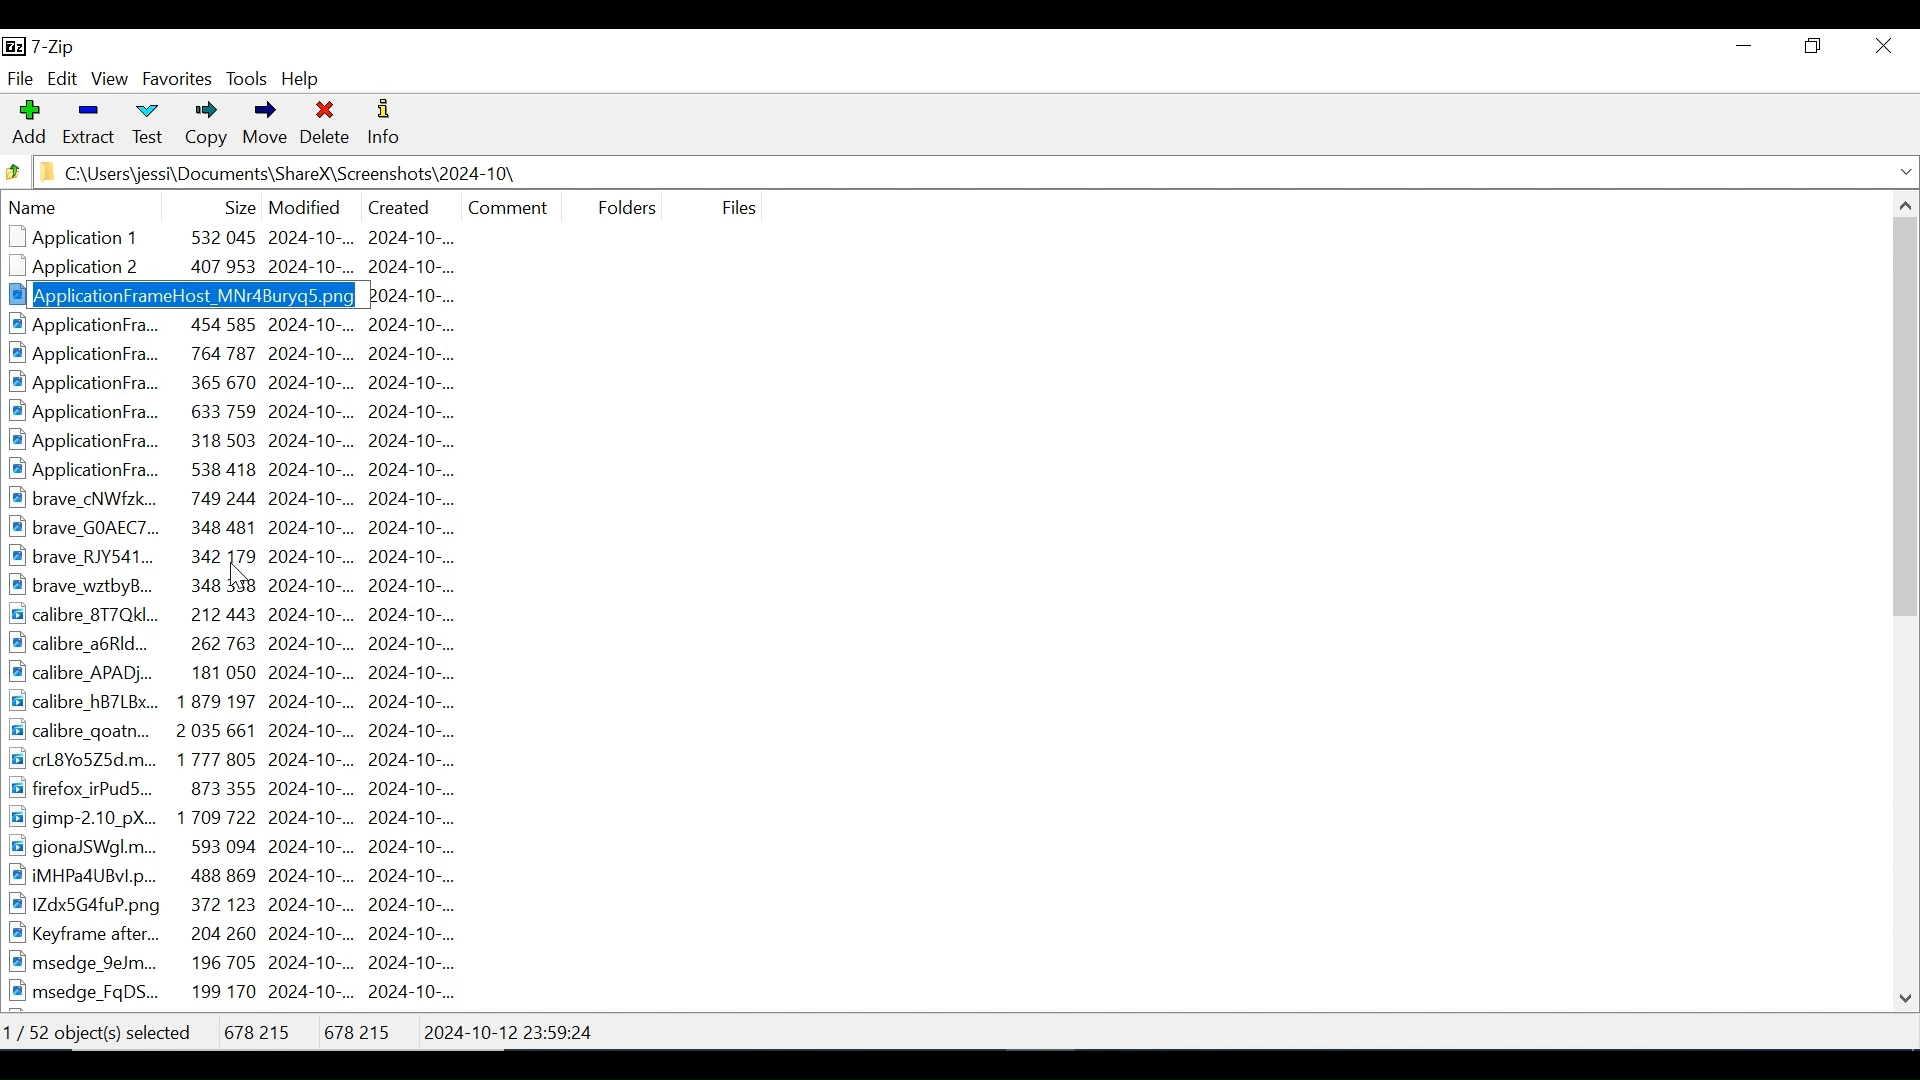 Image resolution: width=1920 pixels, height=1080 pixels. What do you see at coordinates (257, 584) in the screenshot?
I see ` brave_wztbyB... 348 338 2024-10-... 2024-10-...` at bounding box center [257, 584].